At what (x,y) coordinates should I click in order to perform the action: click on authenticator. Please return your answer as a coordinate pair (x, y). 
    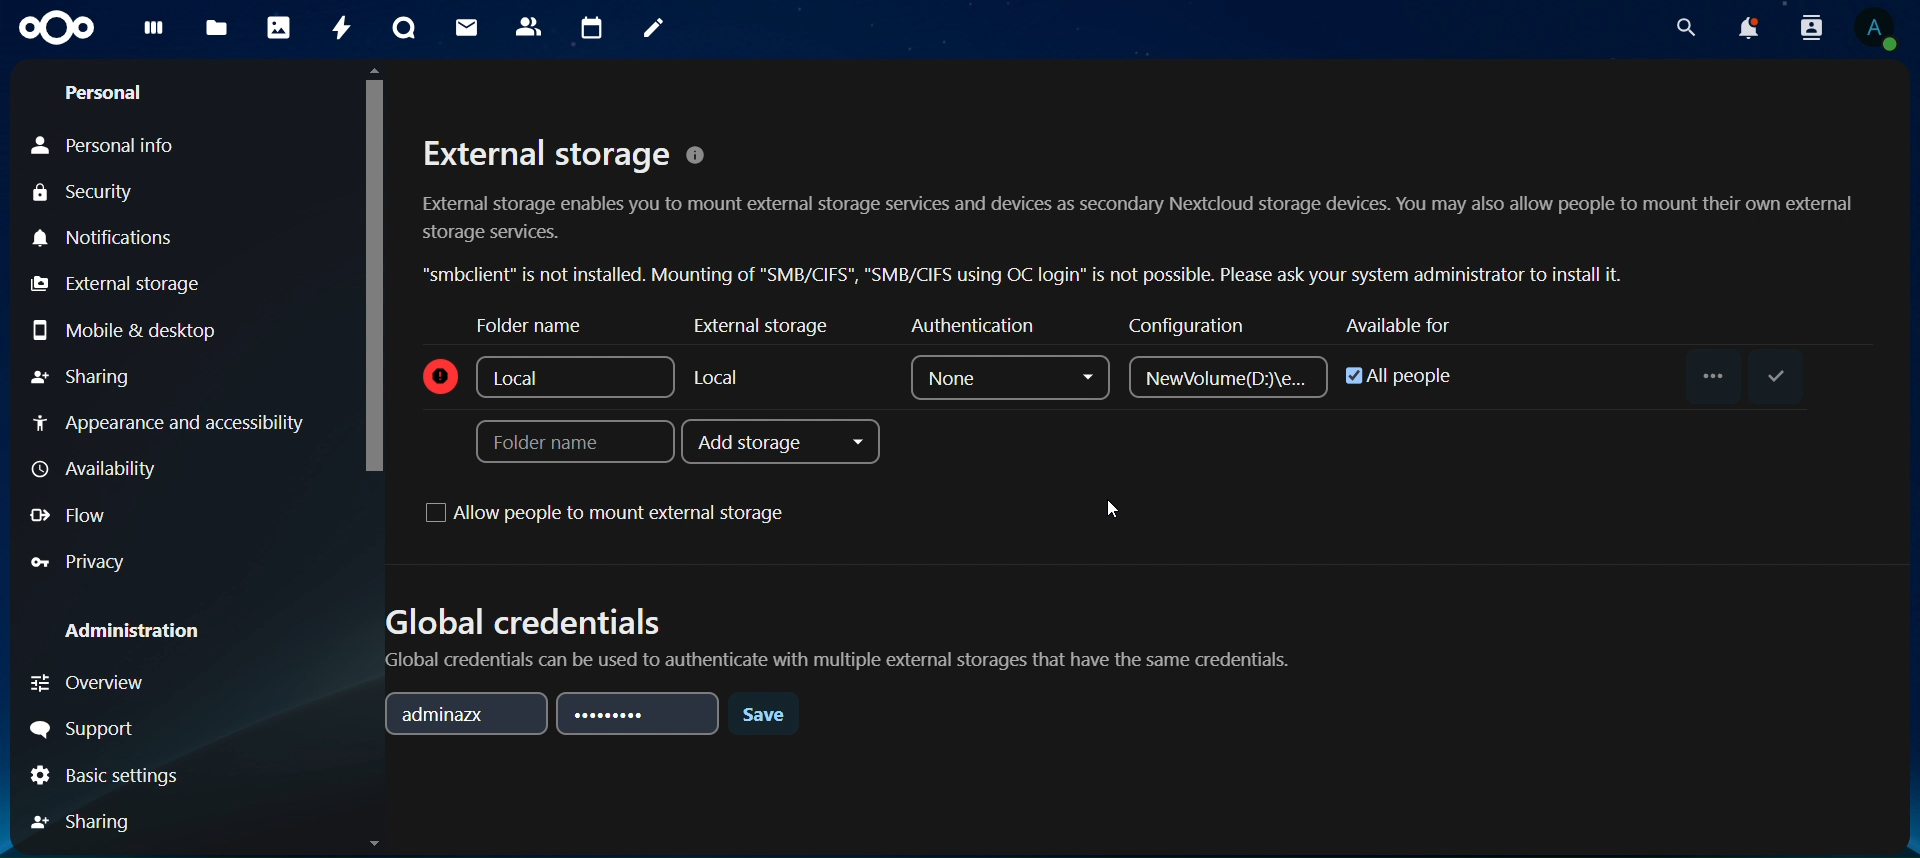
    Looking at the image, I should click on (970, 327).